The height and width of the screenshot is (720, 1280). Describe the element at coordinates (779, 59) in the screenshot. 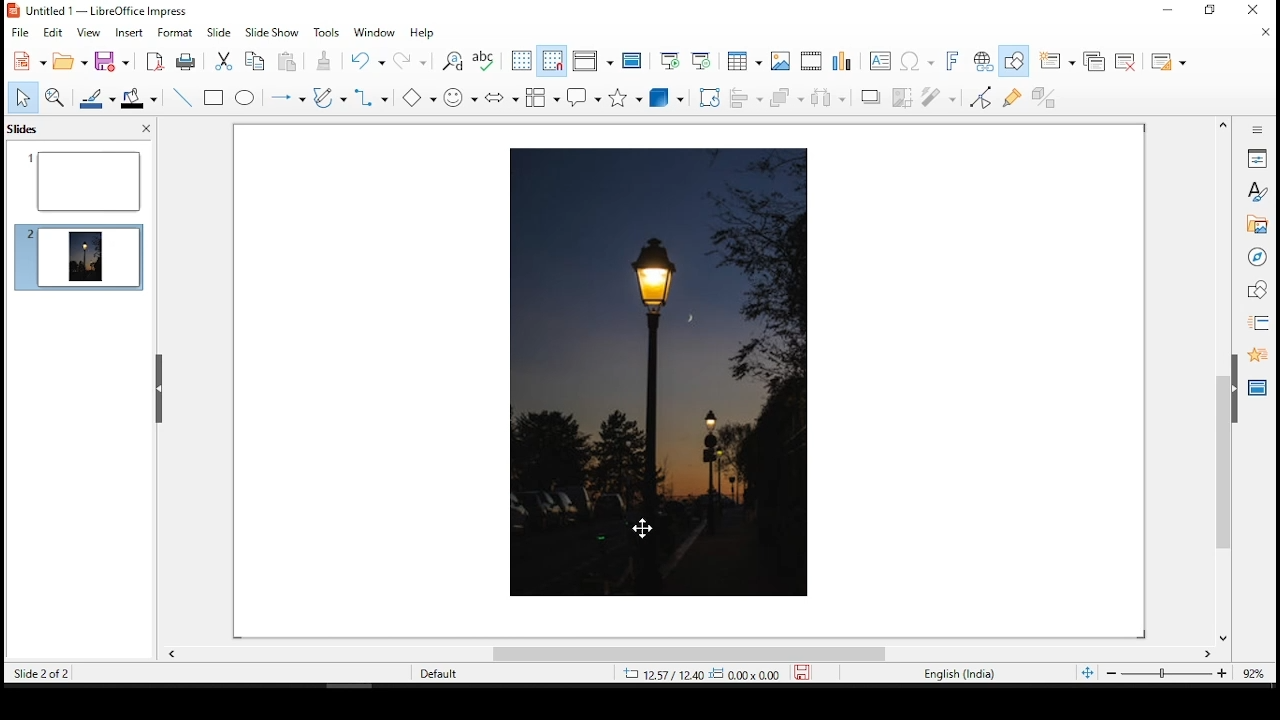

I see `images` at that location.